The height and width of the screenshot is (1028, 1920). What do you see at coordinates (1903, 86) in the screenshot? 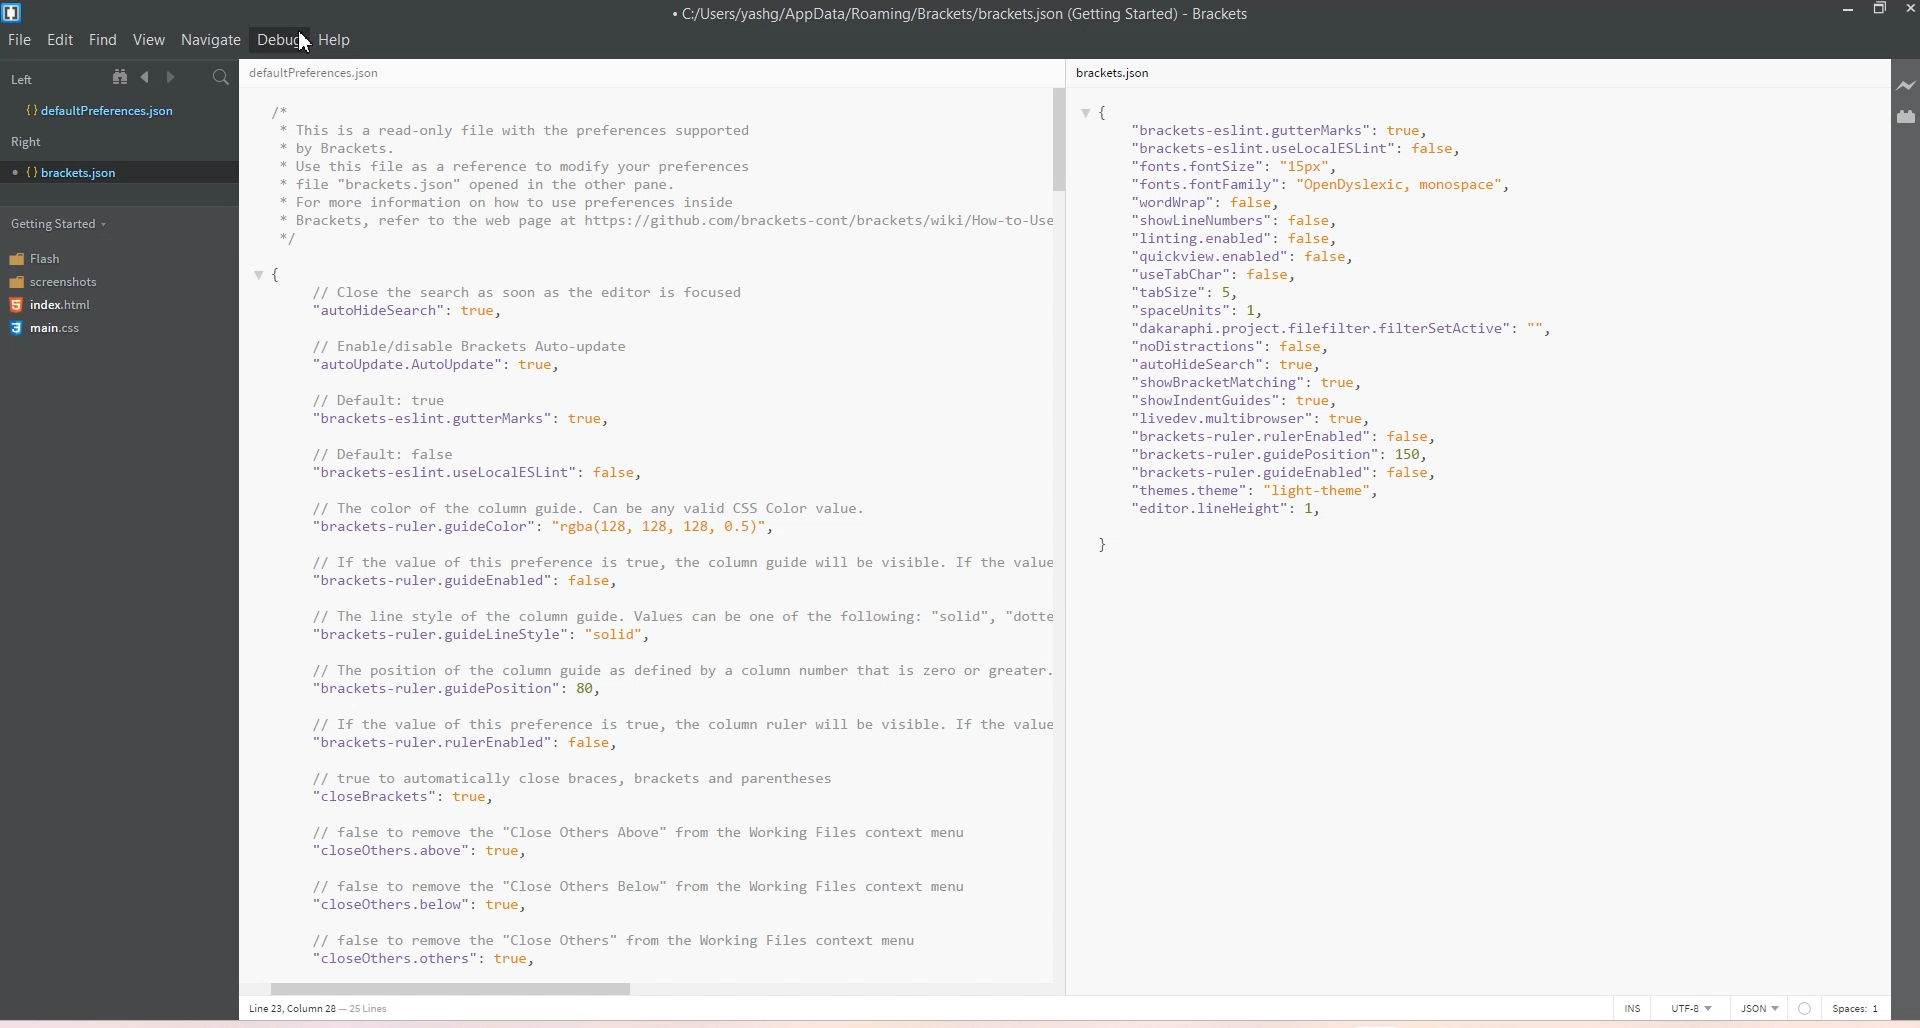
I see `Live Preview` at bounding box center [1903, 86].